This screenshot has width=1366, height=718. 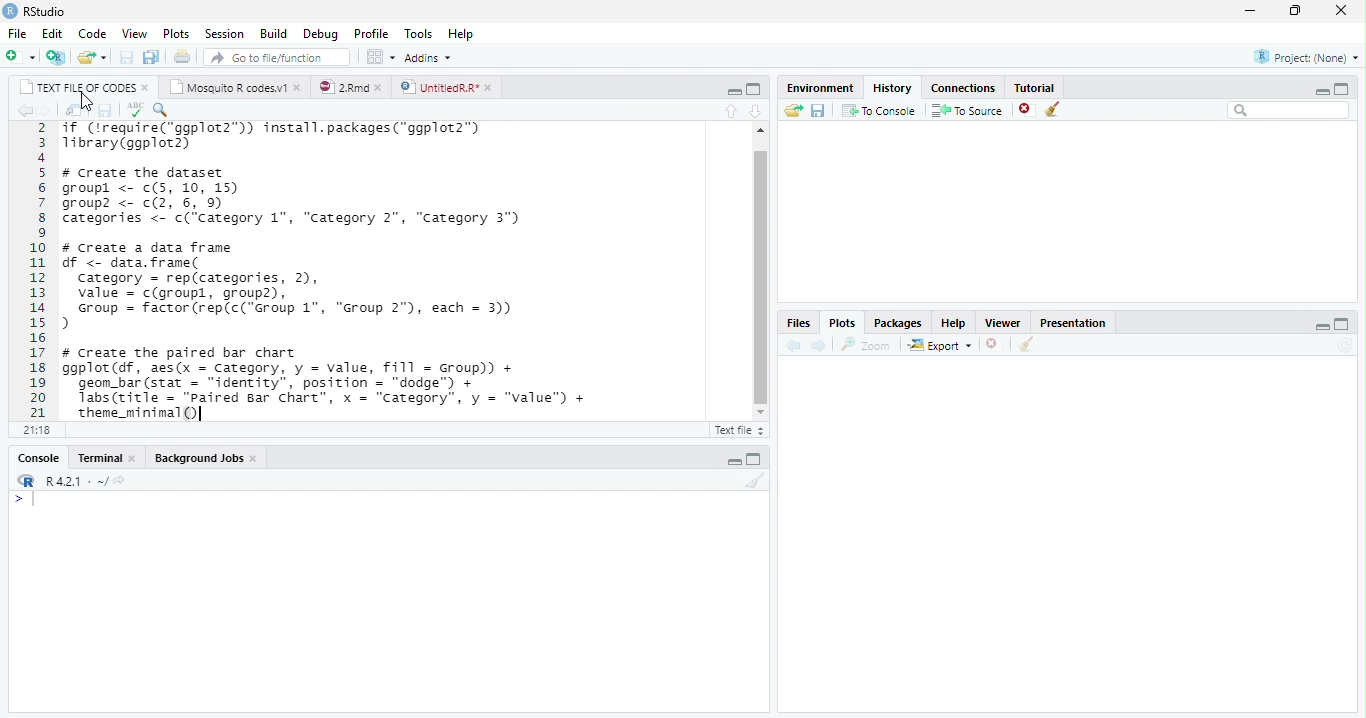 What do you see at coordinates (11, 12) in the screenshot?
I see `logo` at bounding box center [11, 12].